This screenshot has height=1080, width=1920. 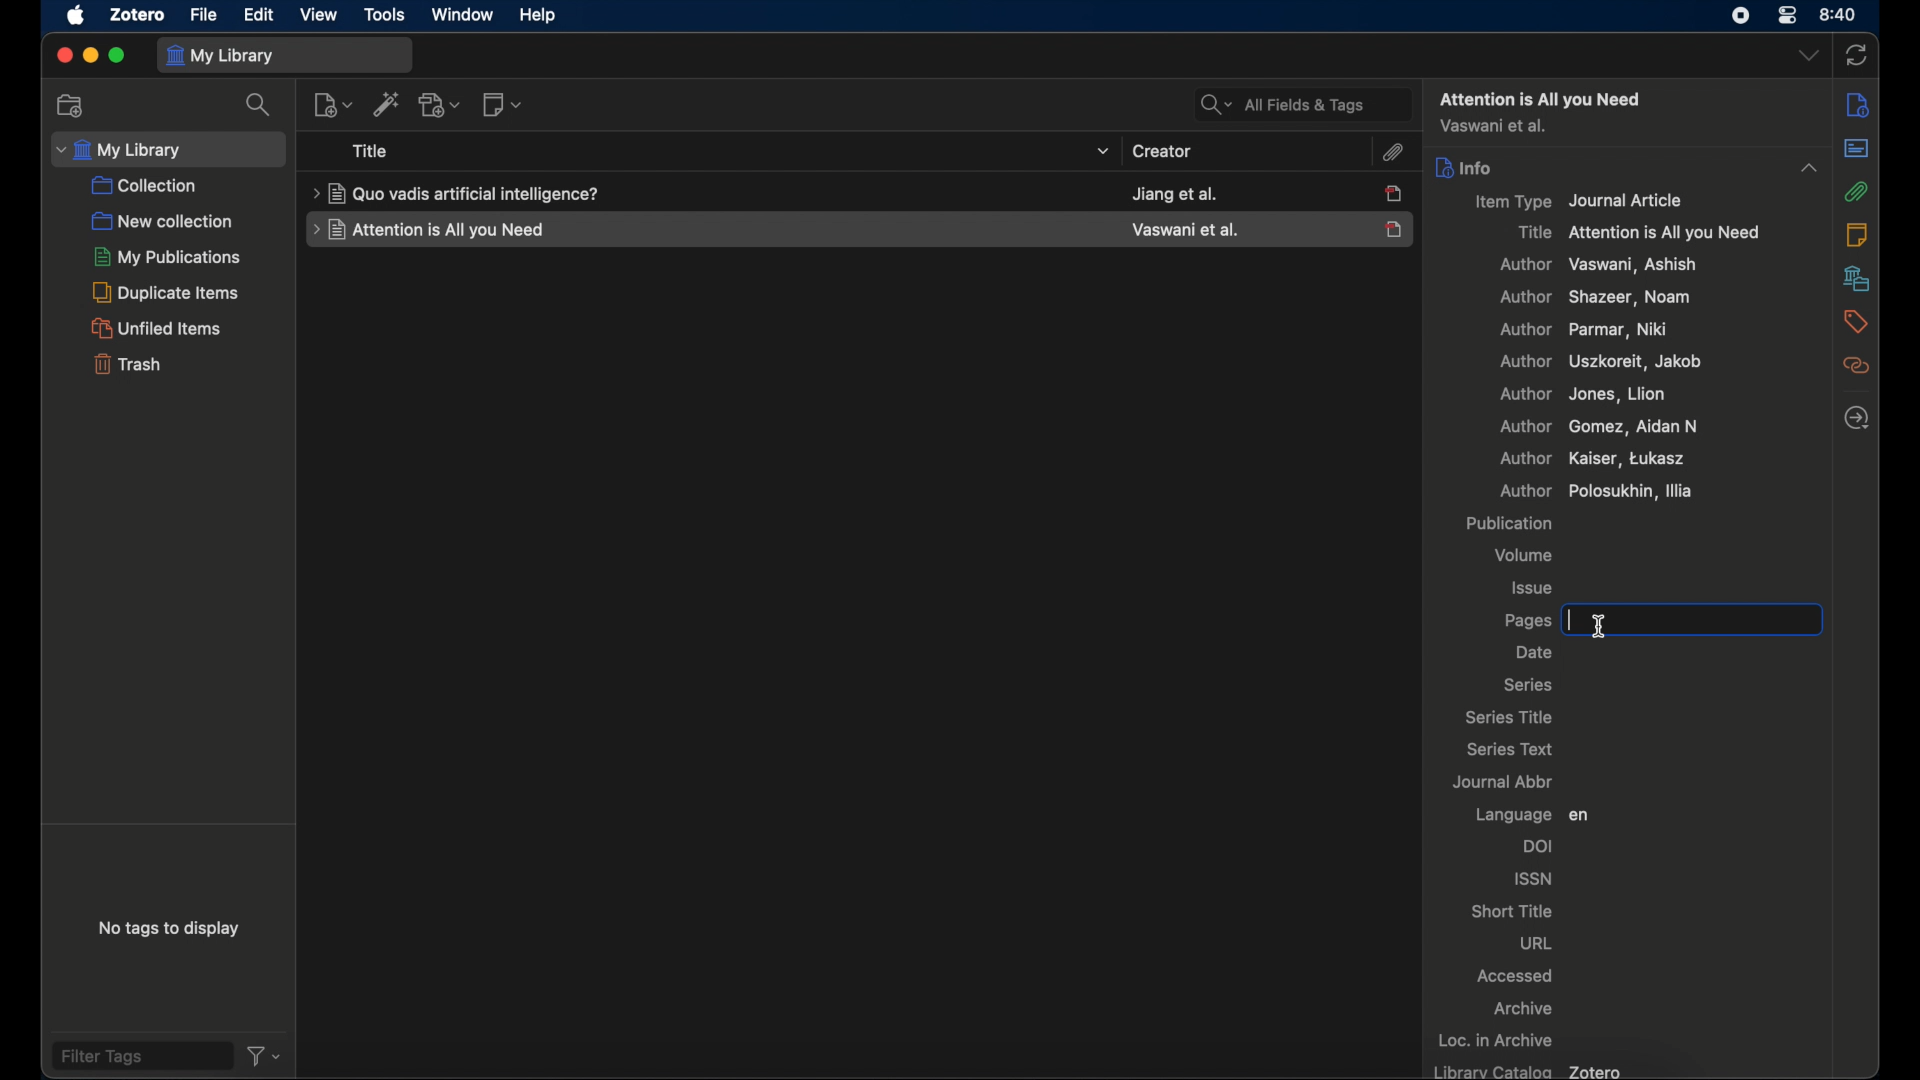 I want to click on window, so click(x=459, y=14).